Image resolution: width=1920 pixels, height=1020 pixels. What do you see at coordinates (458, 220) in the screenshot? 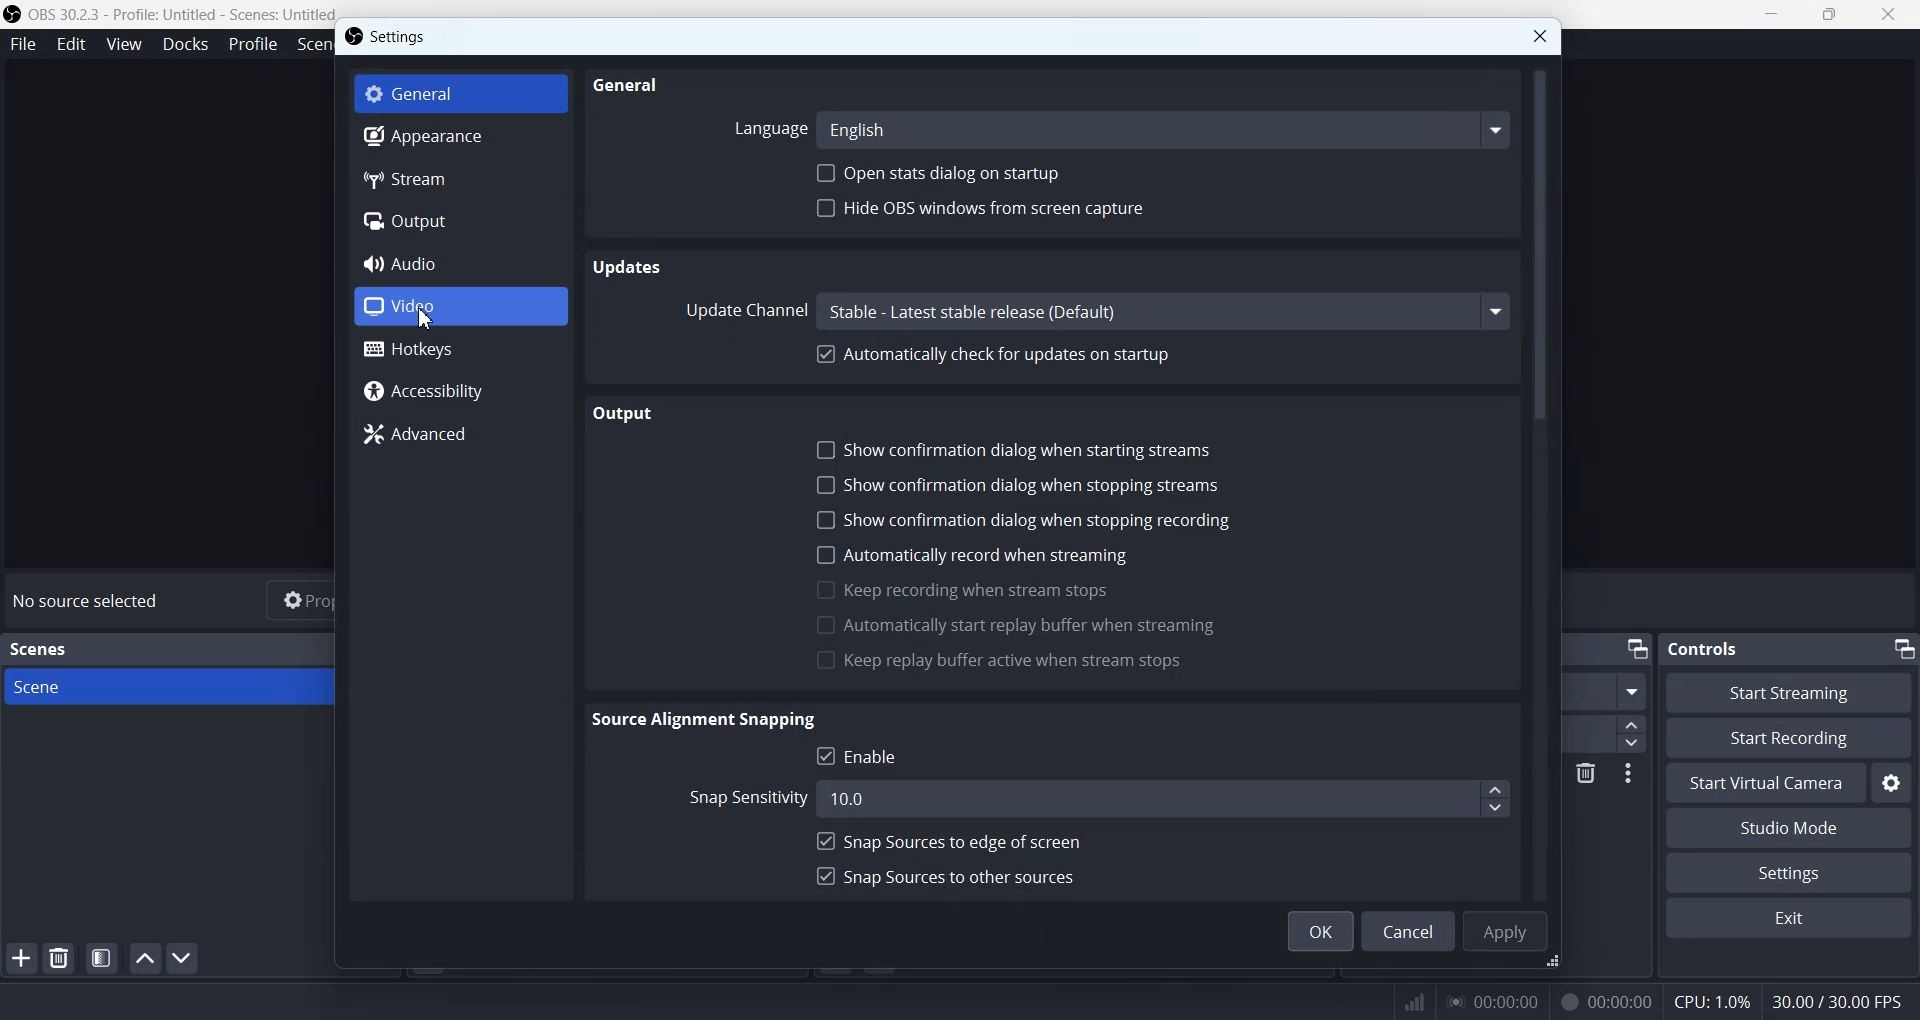
I see `Output` at bounding box center [458, 220].